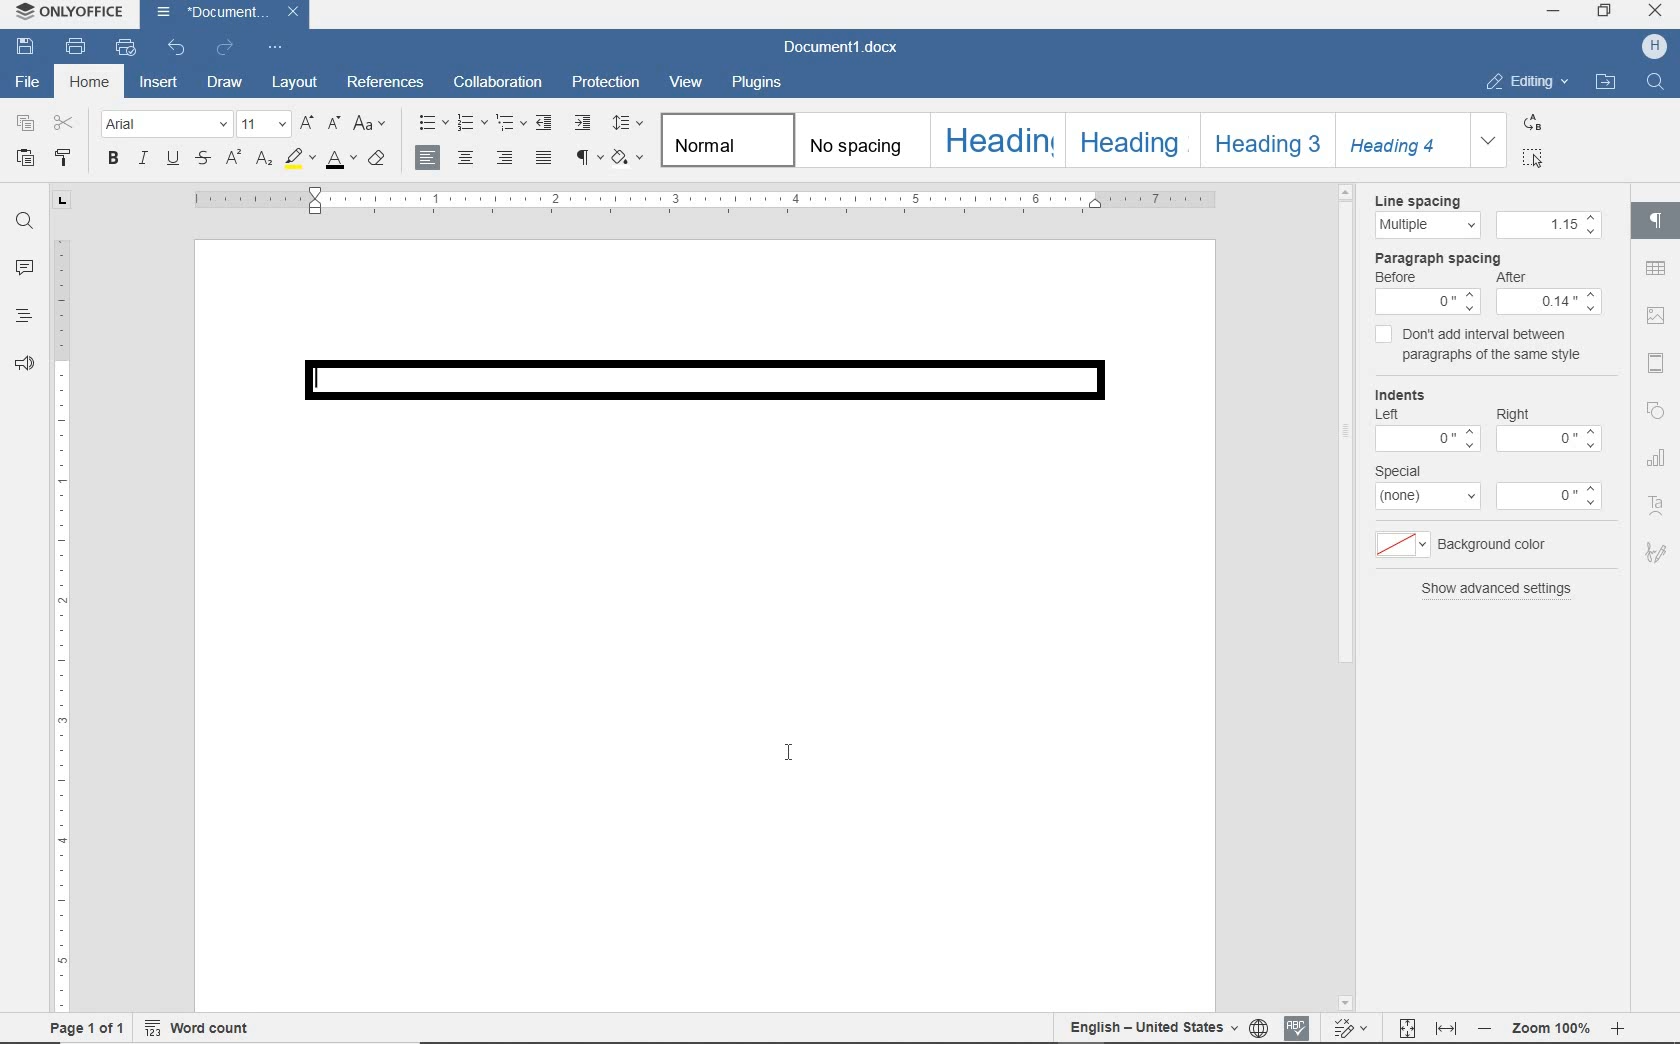 The height and width of the screenshot is (1044, 1680). I want to click on English - United States(text language), so click(1150, 1029).